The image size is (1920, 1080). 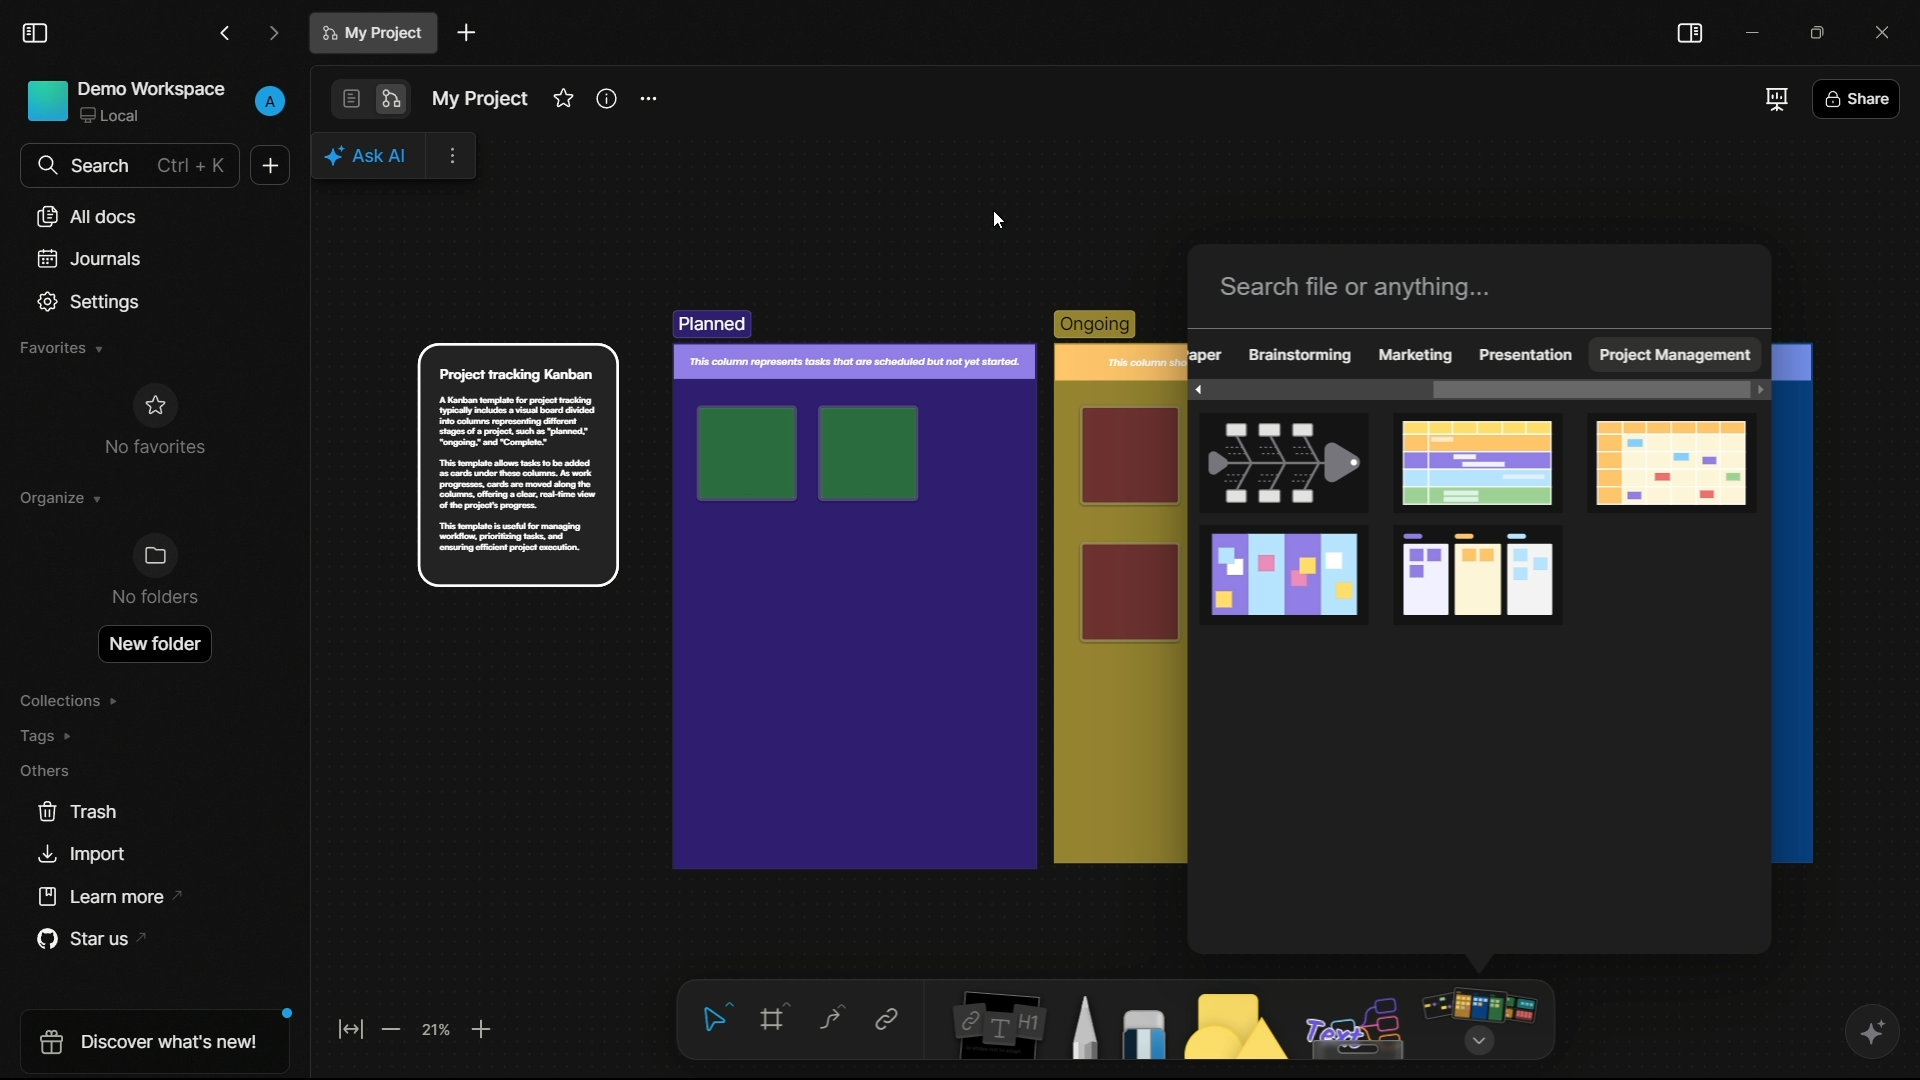 What do you see at coordinates (1580, 390) in the screenshot?
I see `scroll bar` at bounding box center [1580, 390].